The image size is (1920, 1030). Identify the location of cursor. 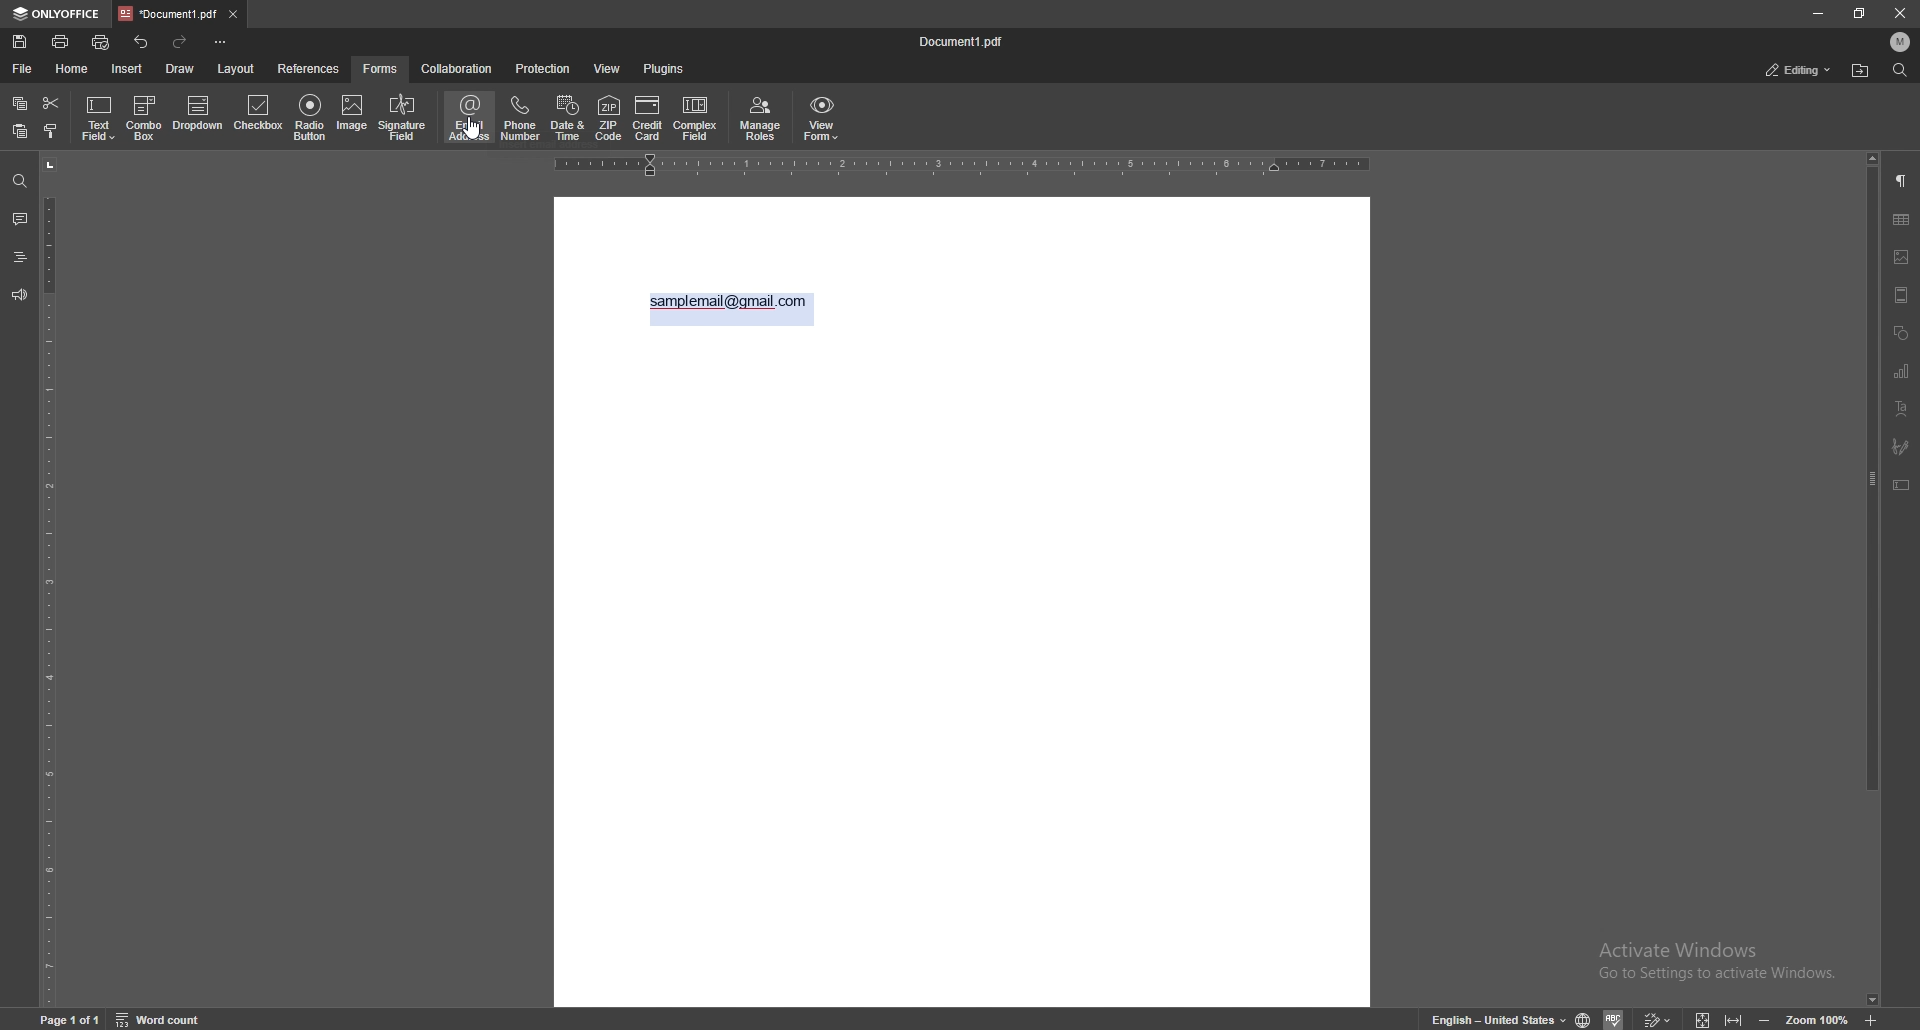
(473, 139).